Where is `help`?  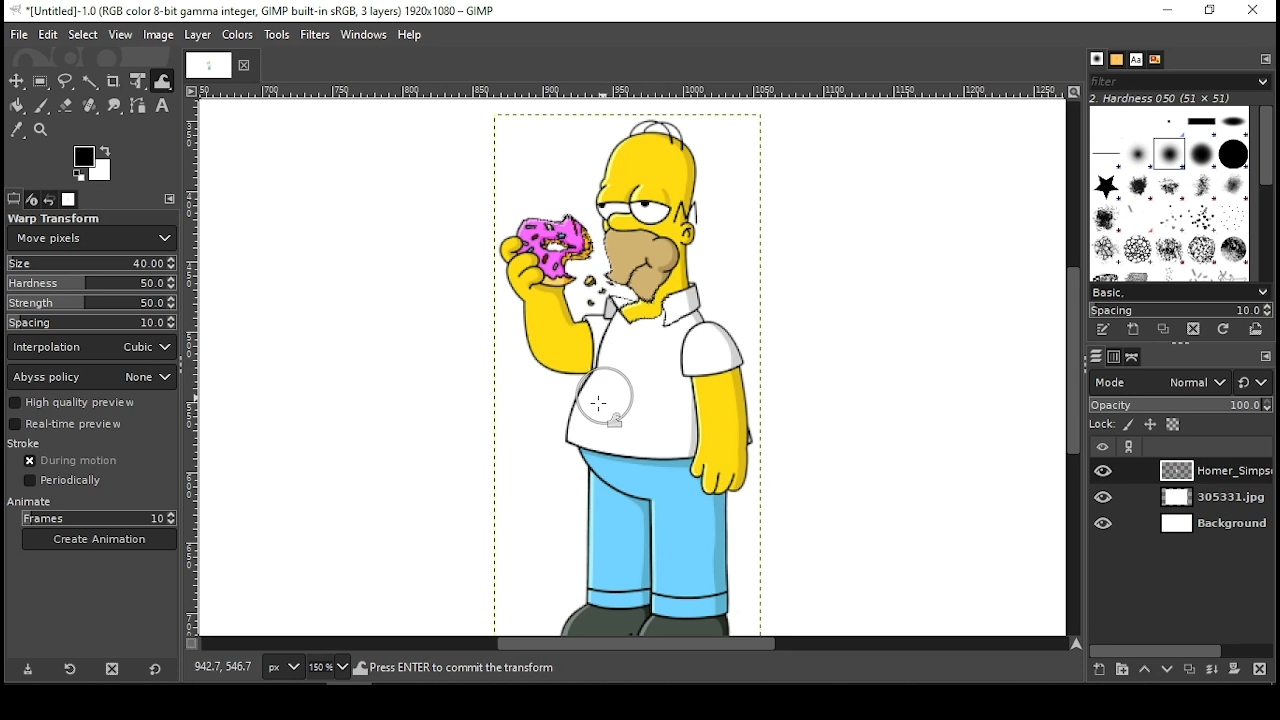 help is located at coordinates (411, 36).